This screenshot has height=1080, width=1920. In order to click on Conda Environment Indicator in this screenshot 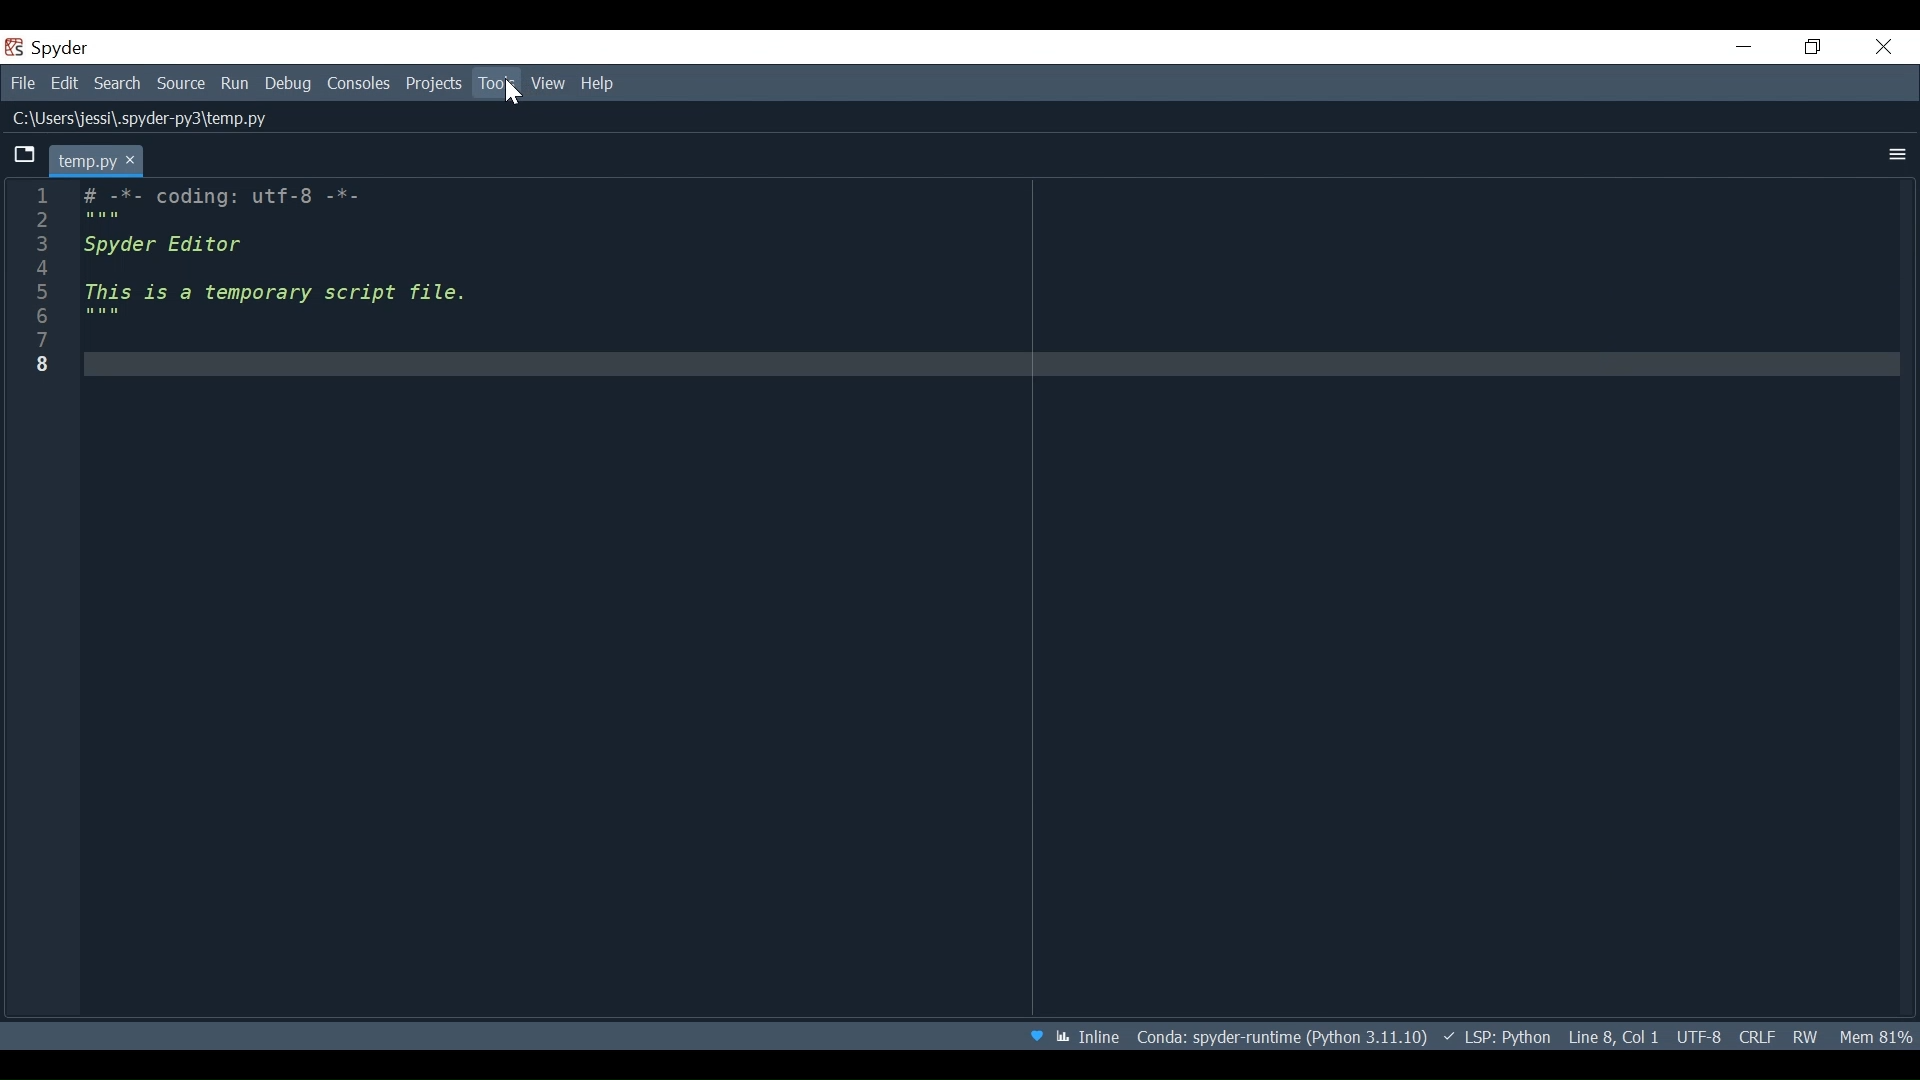, I will do `click(1279, 1037)`.